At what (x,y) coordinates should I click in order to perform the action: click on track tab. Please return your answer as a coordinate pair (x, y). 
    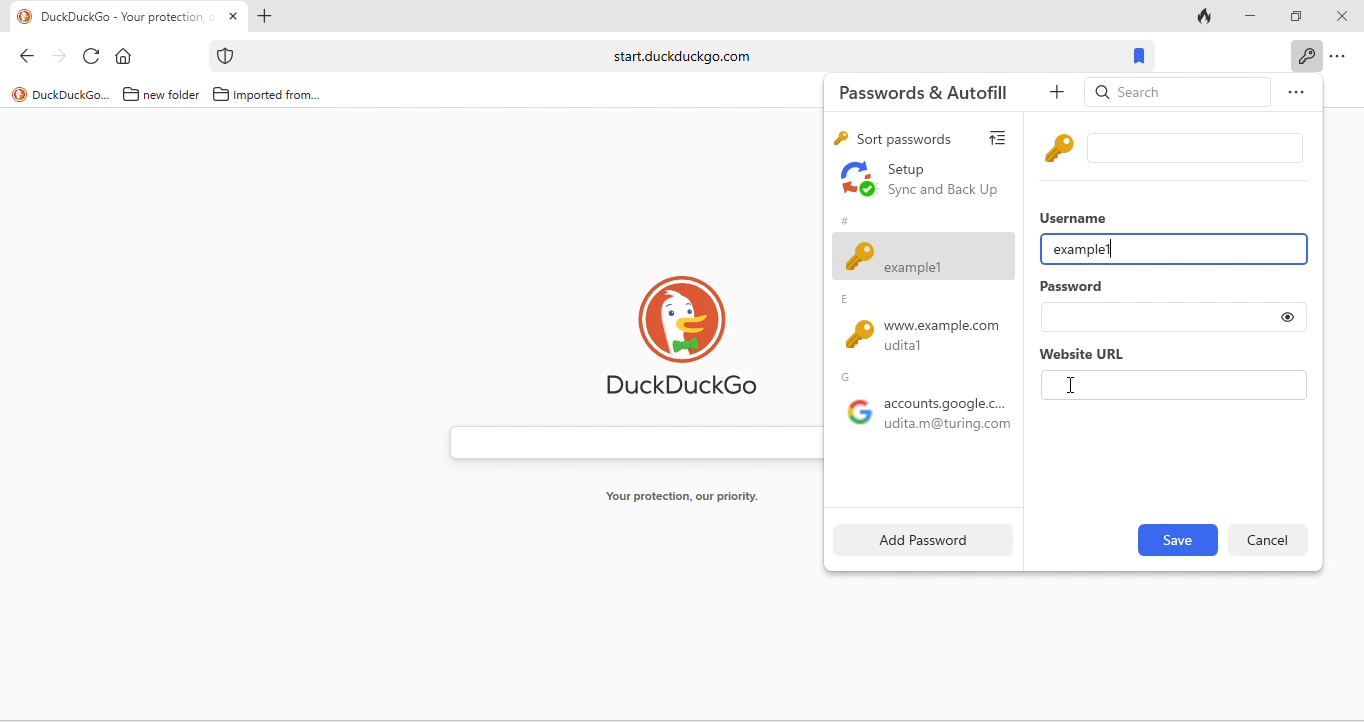
    Looking at the image, I should click on (1206, 15).